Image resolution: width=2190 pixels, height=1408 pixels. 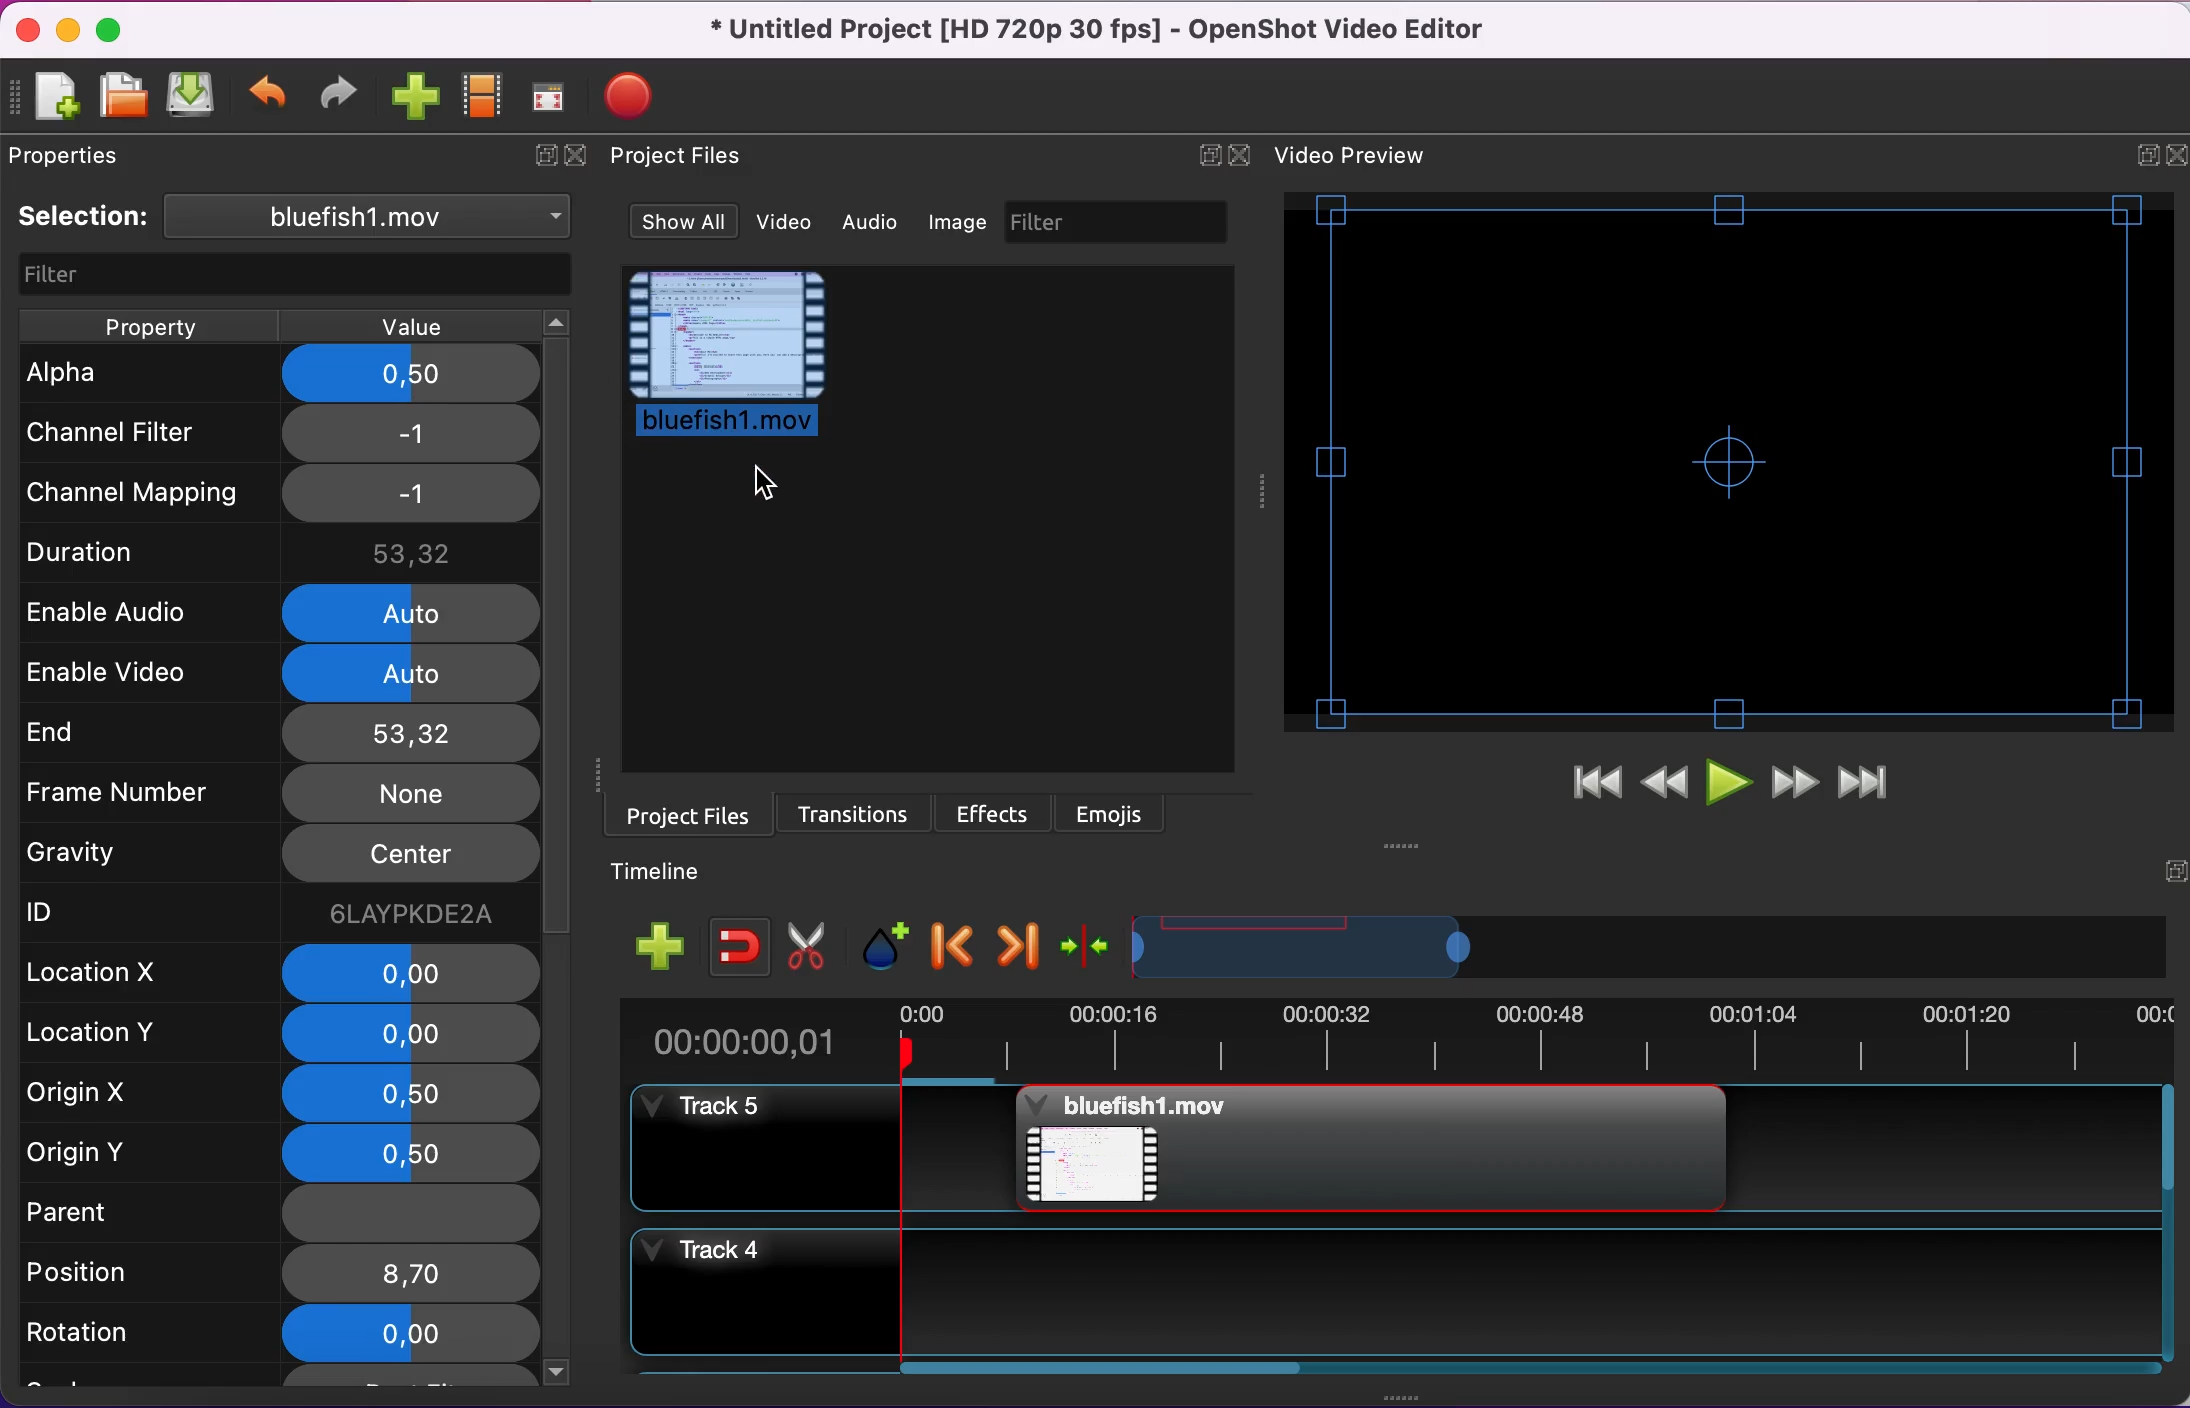 What do you see at coordinates (53, 102) in the screenshot?
I see `new project` at bounding box center [53, 102].